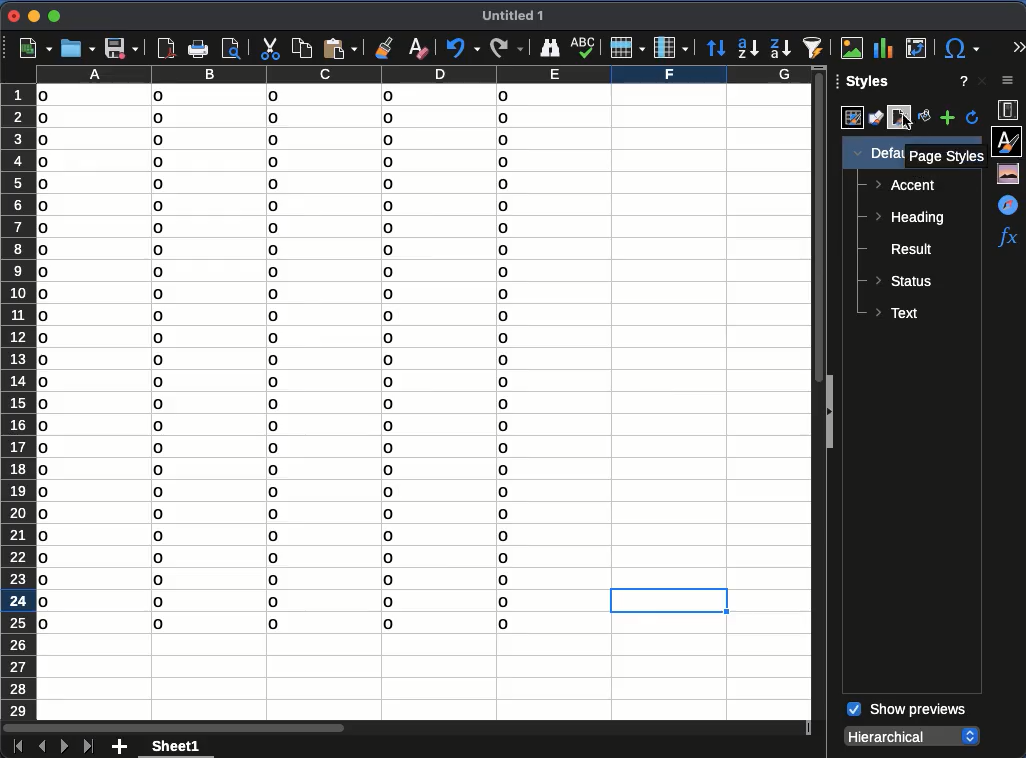 This screenshot has height=758, width=1026. What do you see at coordinates (899, 313) in the screenshot?
I see `text` at bounding box center [899, 313].